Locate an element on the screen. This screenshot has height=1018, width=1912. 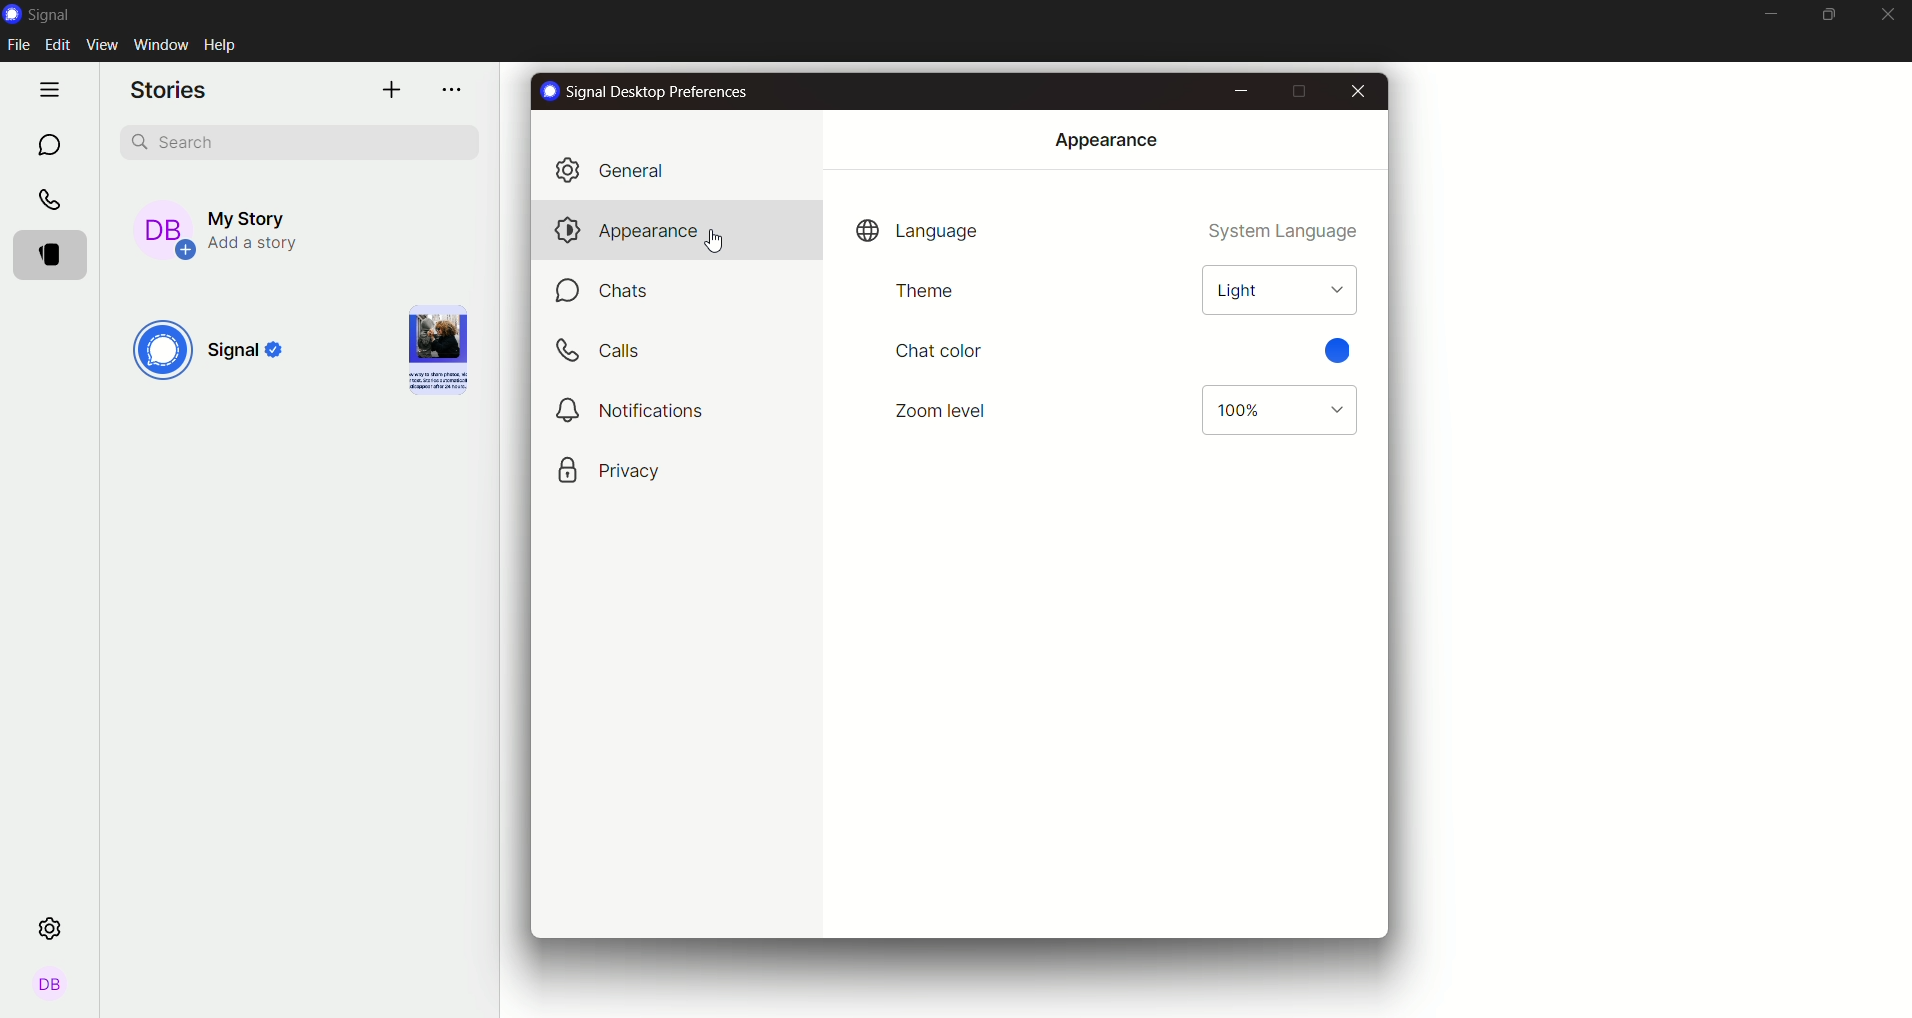
text is located at coordinates (648, 93).